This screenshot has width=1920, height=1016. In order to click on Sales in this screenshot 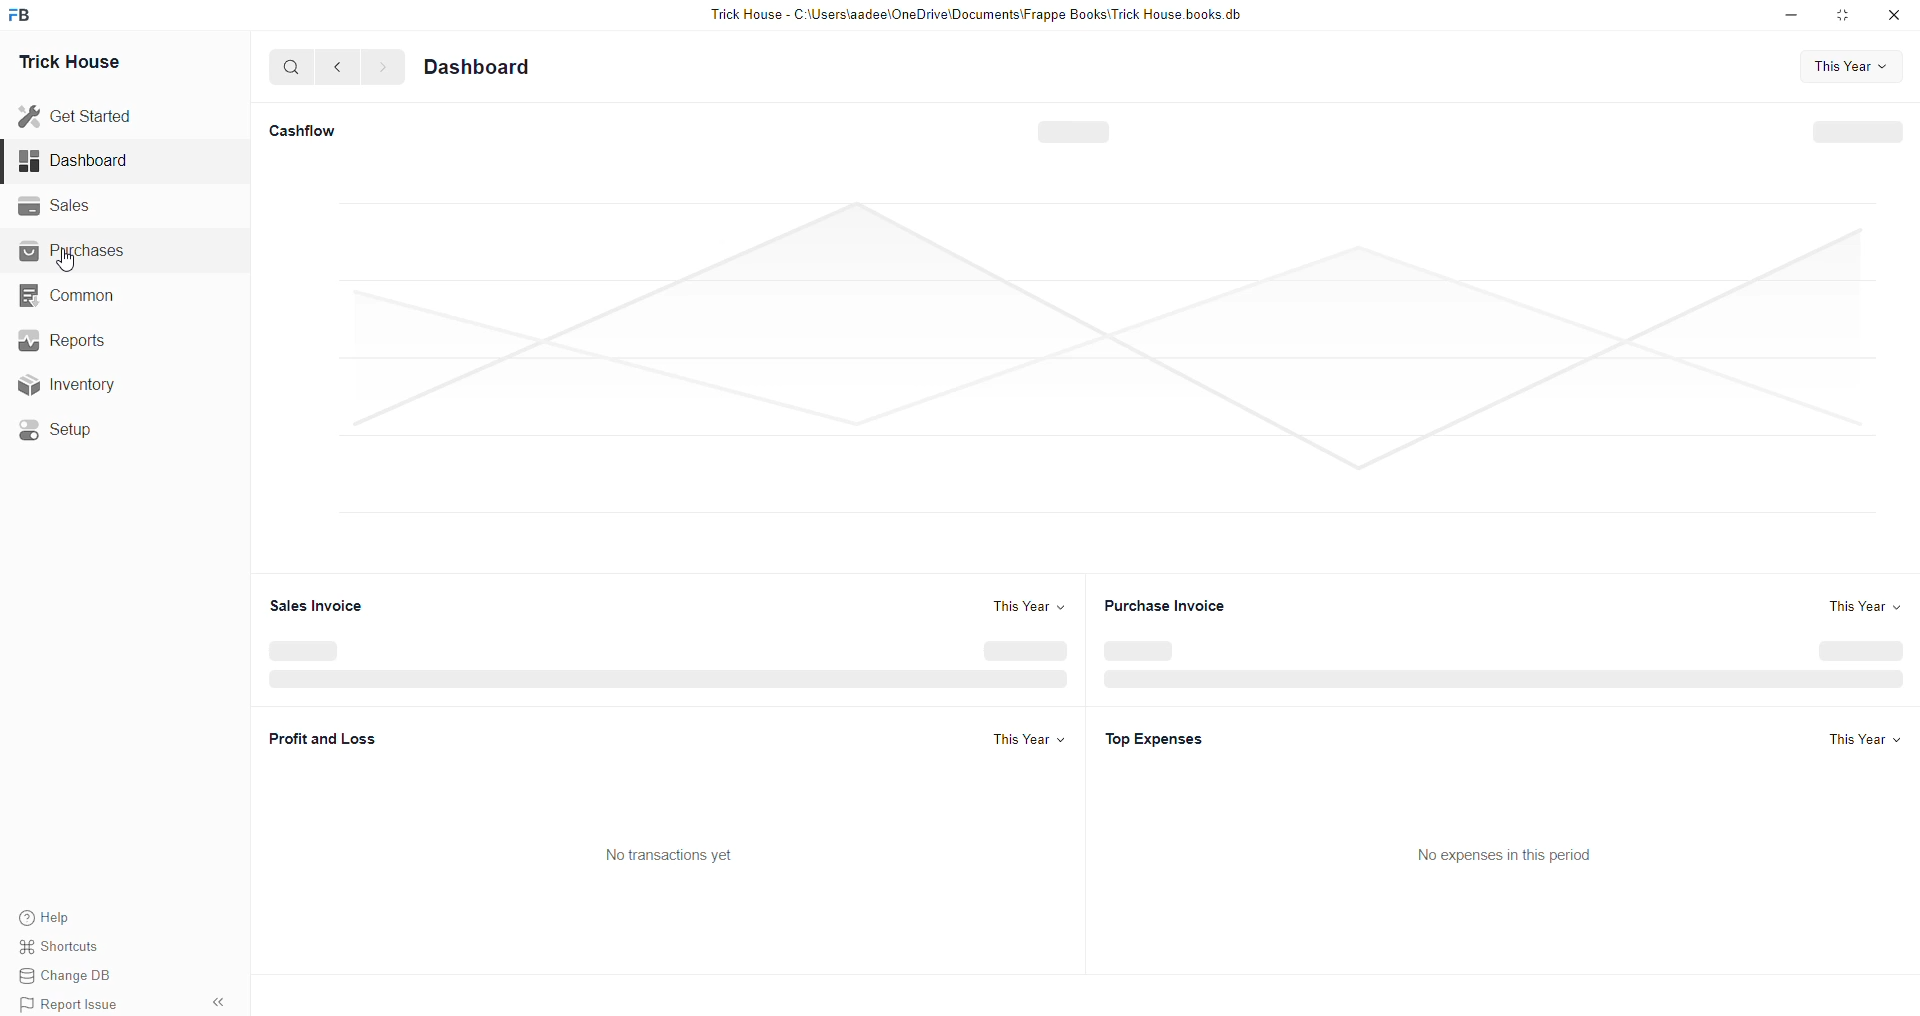, I will do `click(52, 203)`.